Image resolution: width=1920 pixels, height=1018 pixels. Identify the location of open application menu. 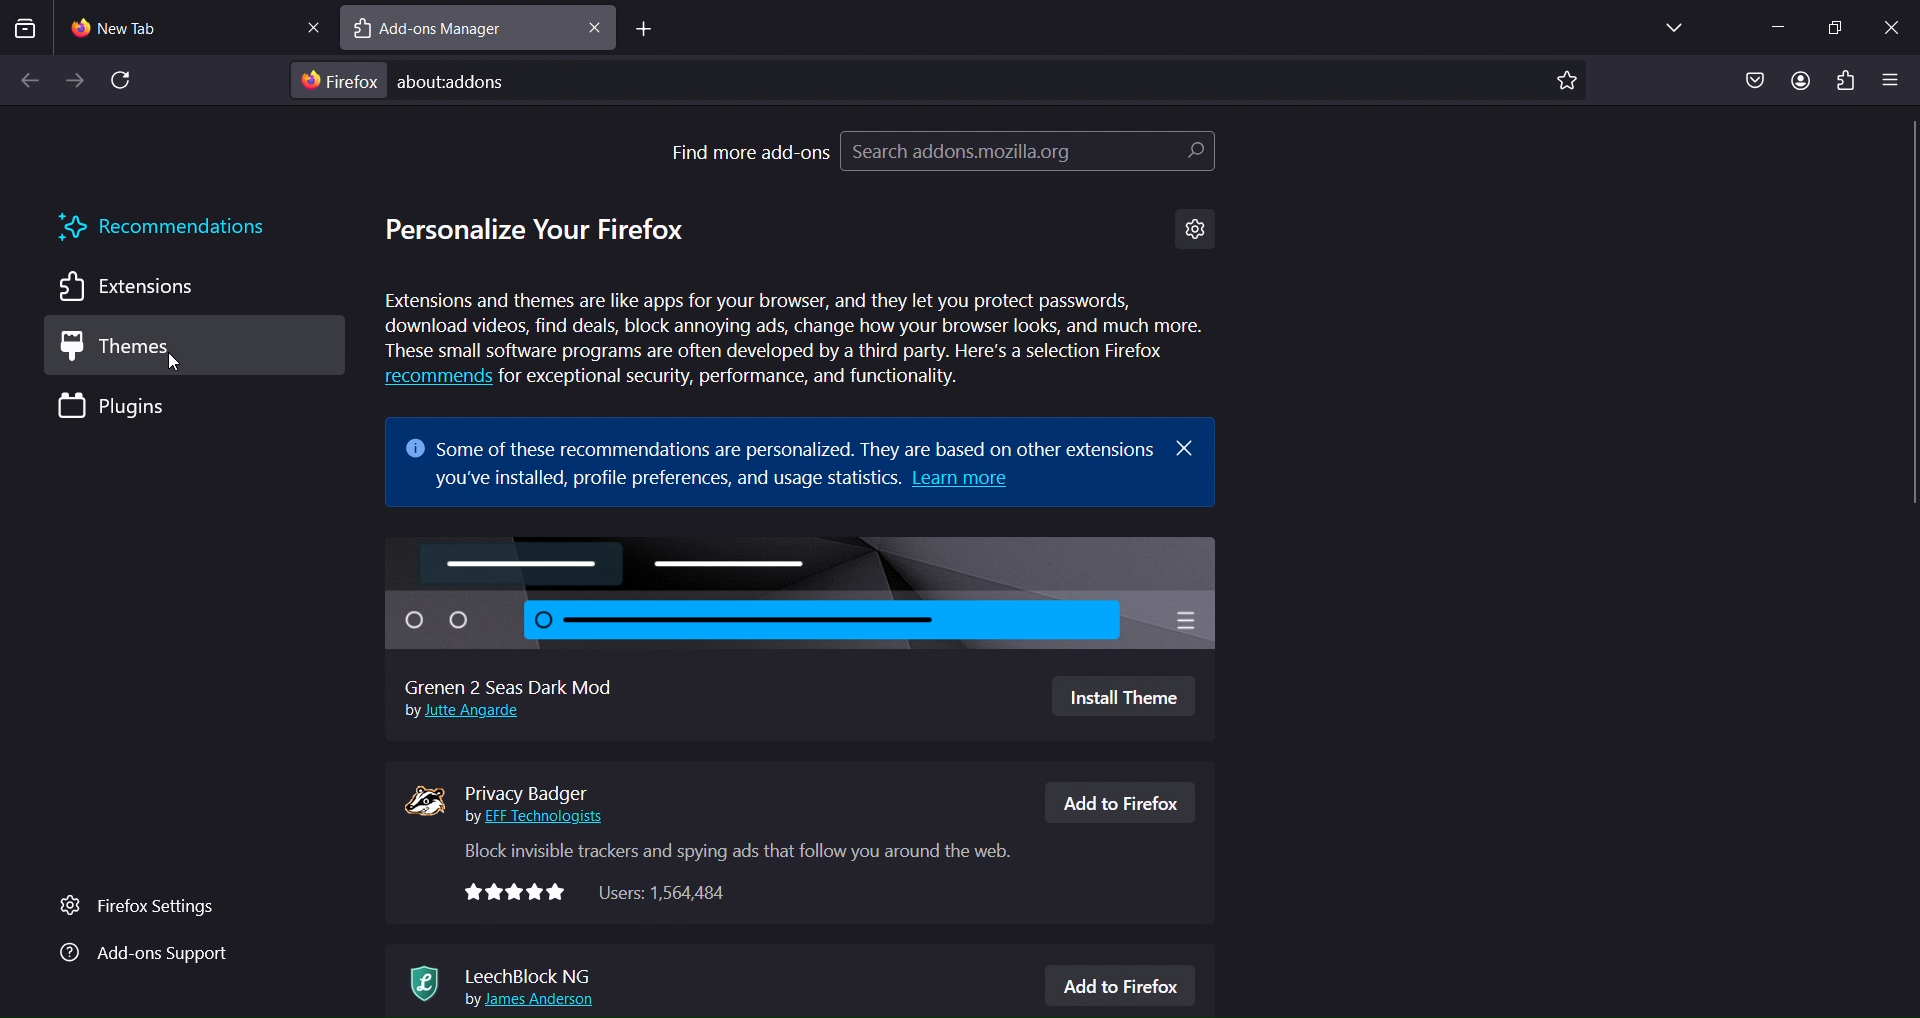
(1891, 82).